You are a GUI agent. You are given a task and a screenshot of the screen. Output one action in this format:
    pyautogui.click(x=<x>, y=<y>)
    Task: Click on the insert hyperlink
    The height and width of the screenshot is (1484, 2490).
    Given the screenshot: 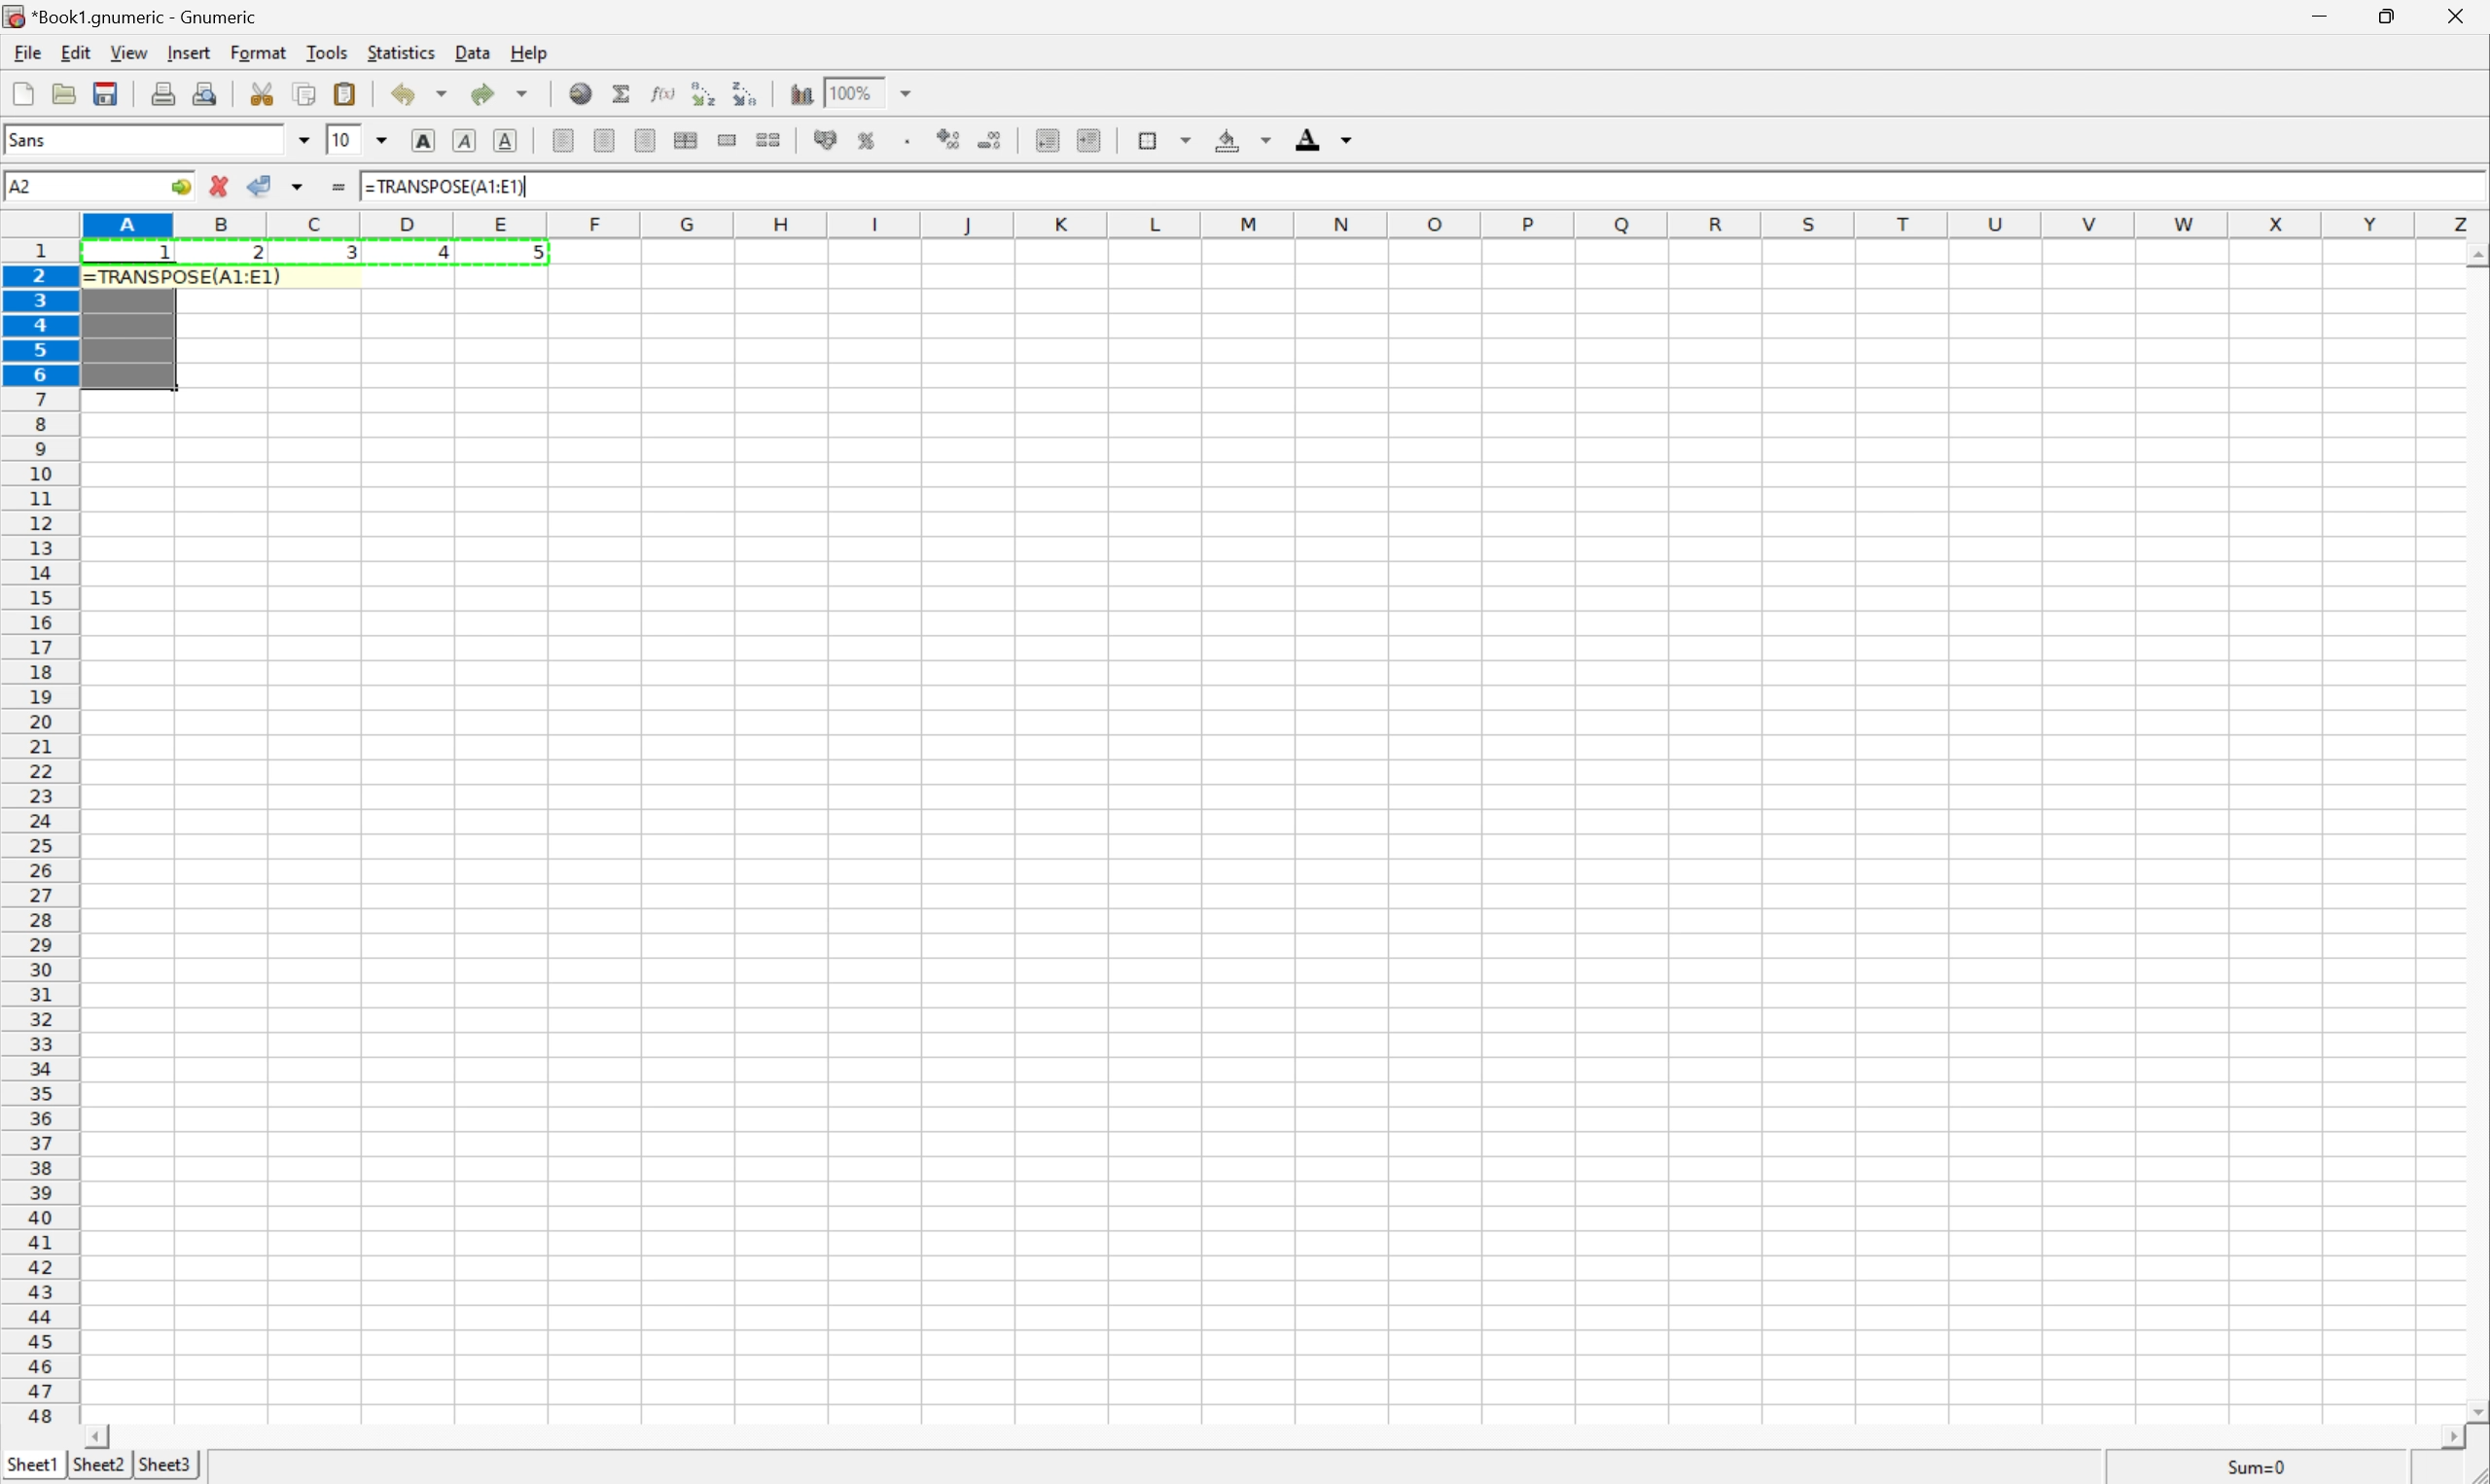 What is the action you would take?
    pyautogui.click(x=581, y=92)
    